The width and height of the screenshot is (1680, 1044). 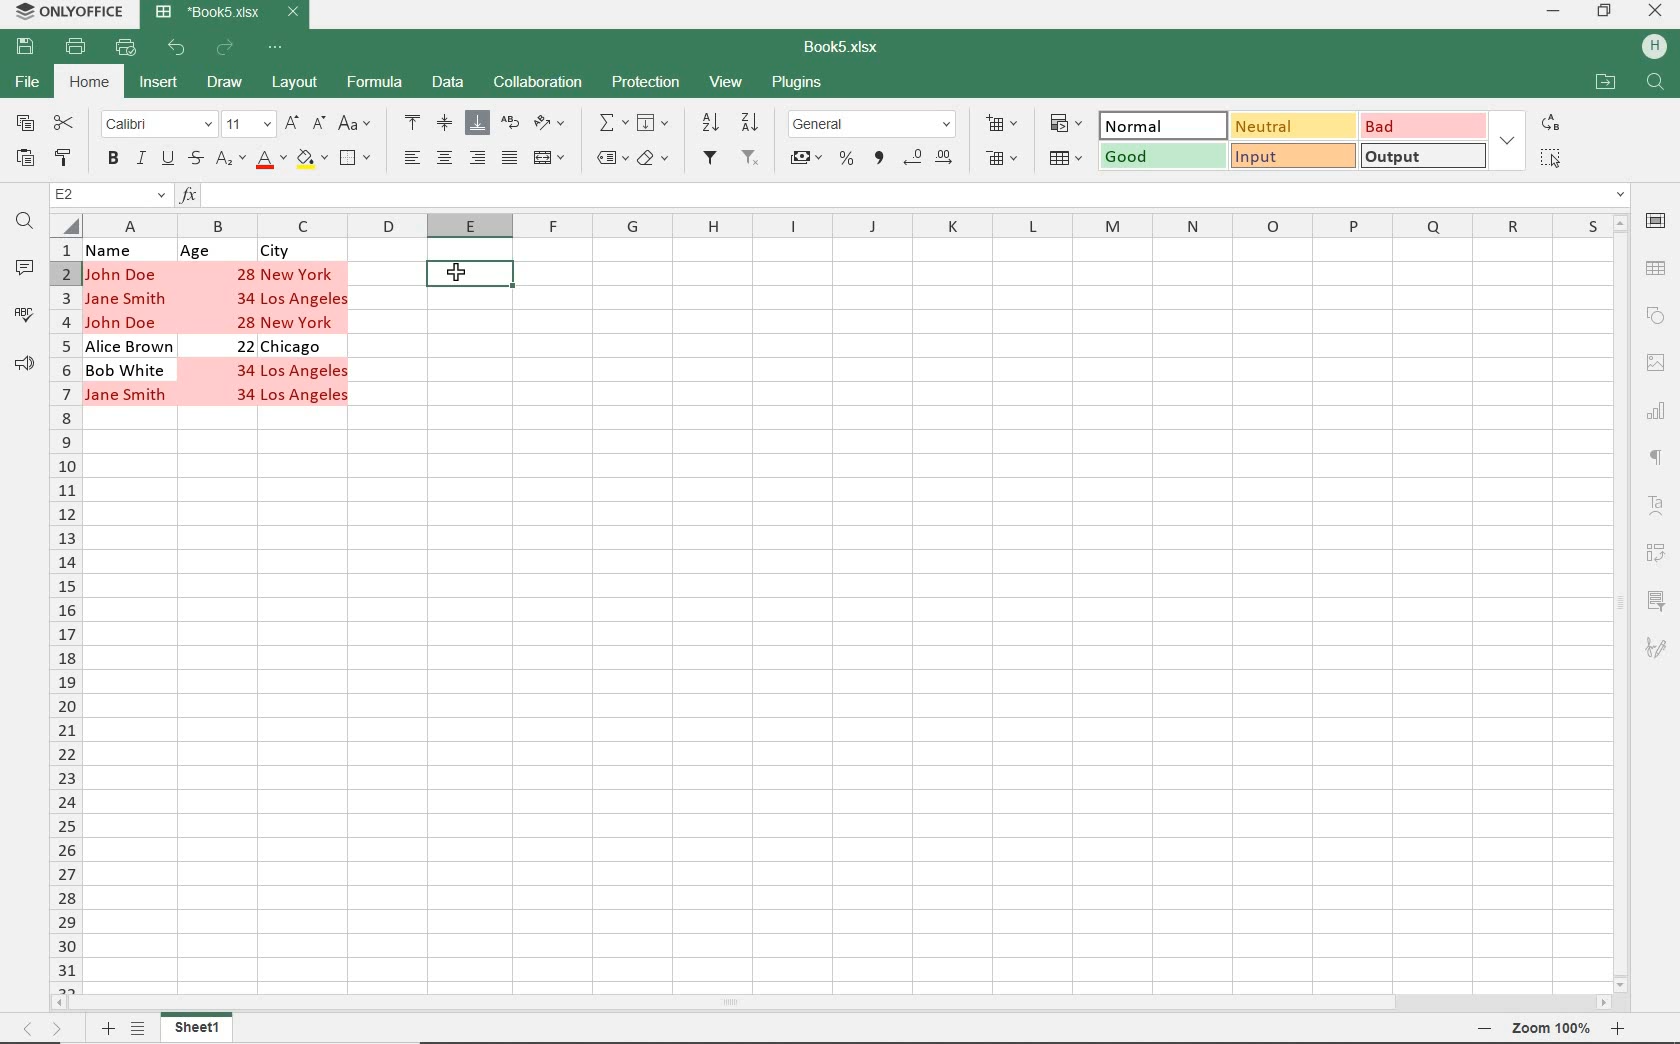 What do you see at coordinates (1065, 123) in the screenshot?
I see `CONDITIONAL FORMATTING` at bounding box center [1065, 123].